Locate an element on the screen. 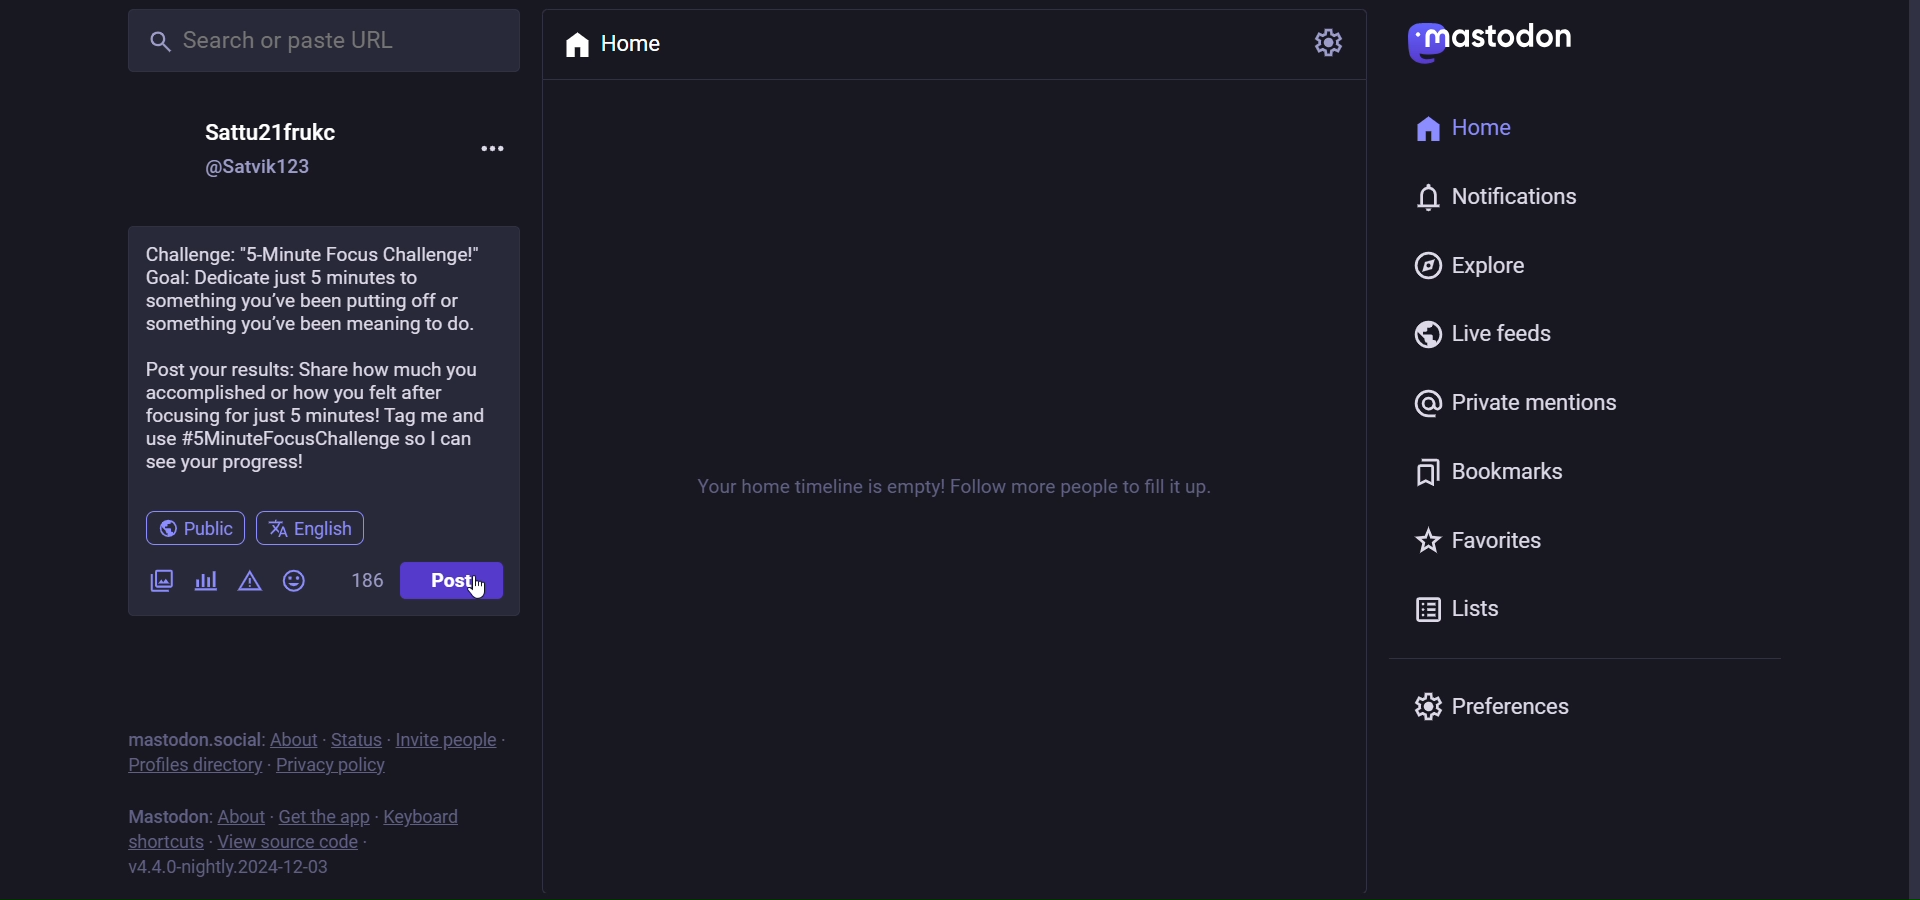 The image size is (1920, 900). bookmark is located at coordinates (1488, 474).